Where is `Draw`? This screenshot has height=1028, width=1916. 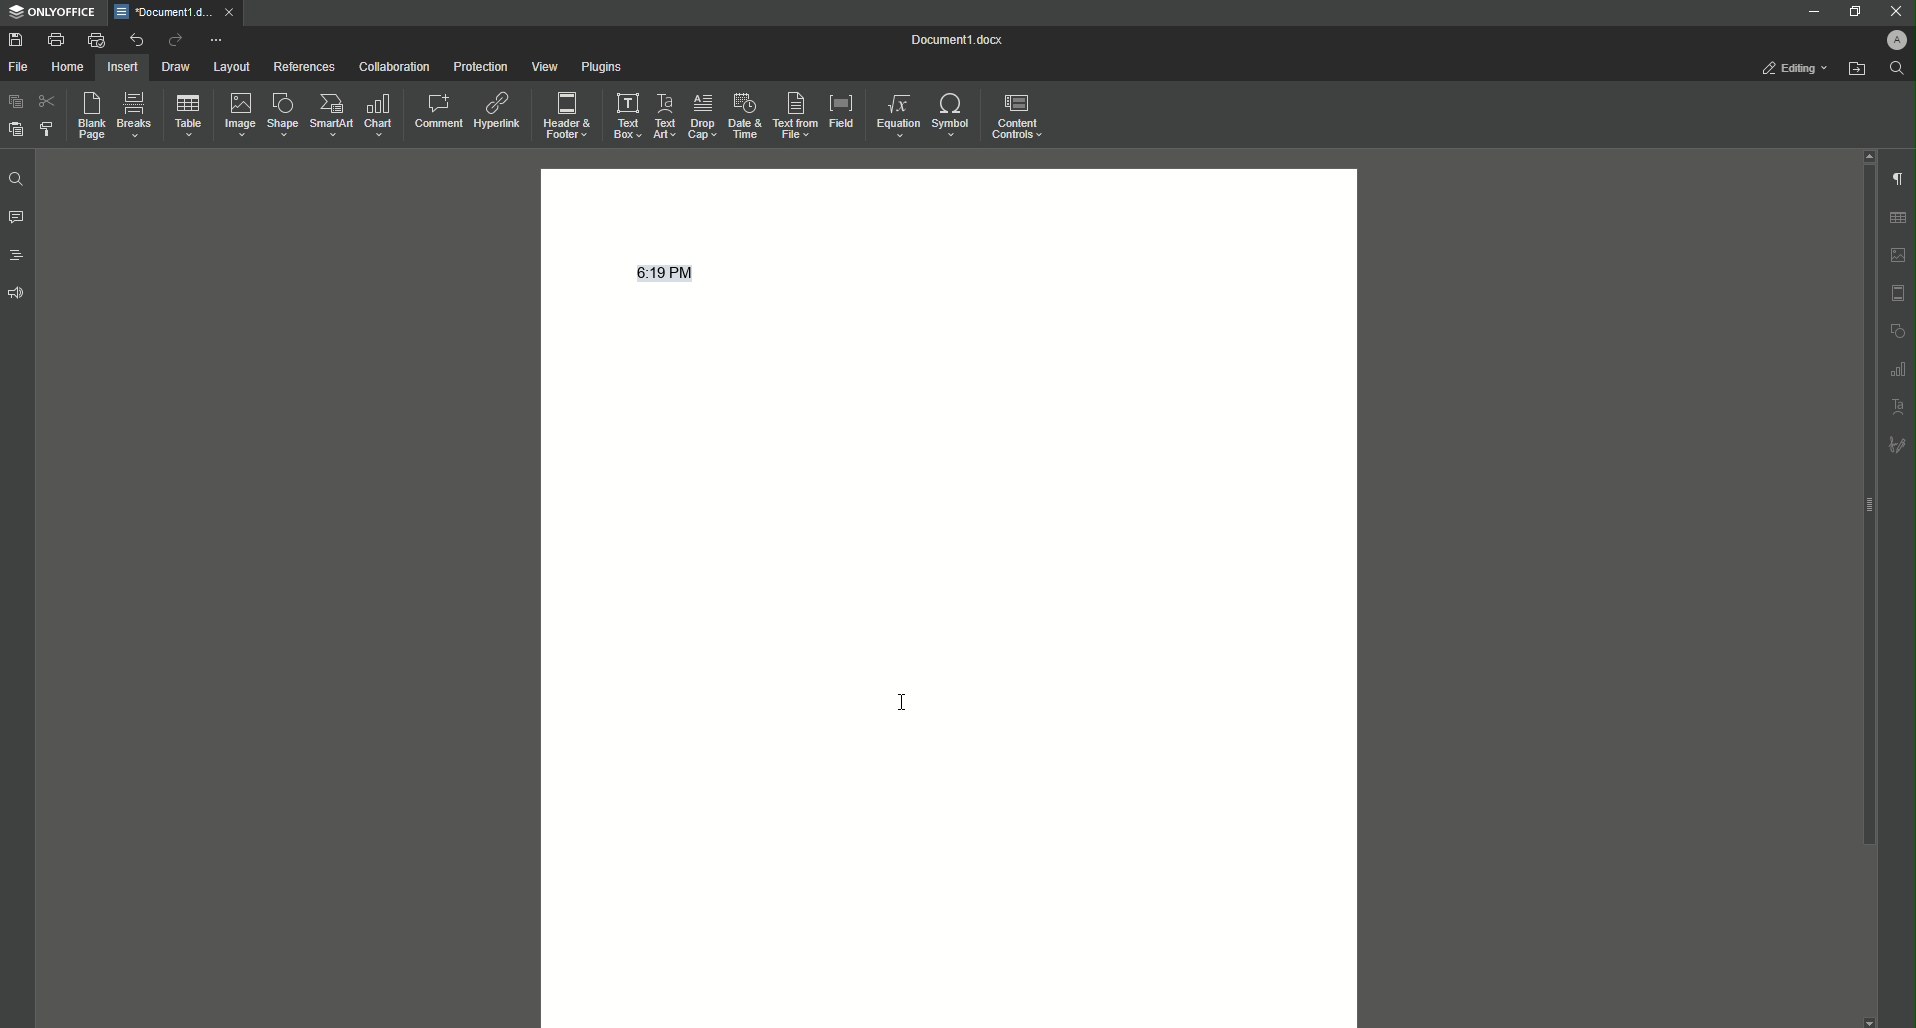 Draw is located at coordinates (176, 66).